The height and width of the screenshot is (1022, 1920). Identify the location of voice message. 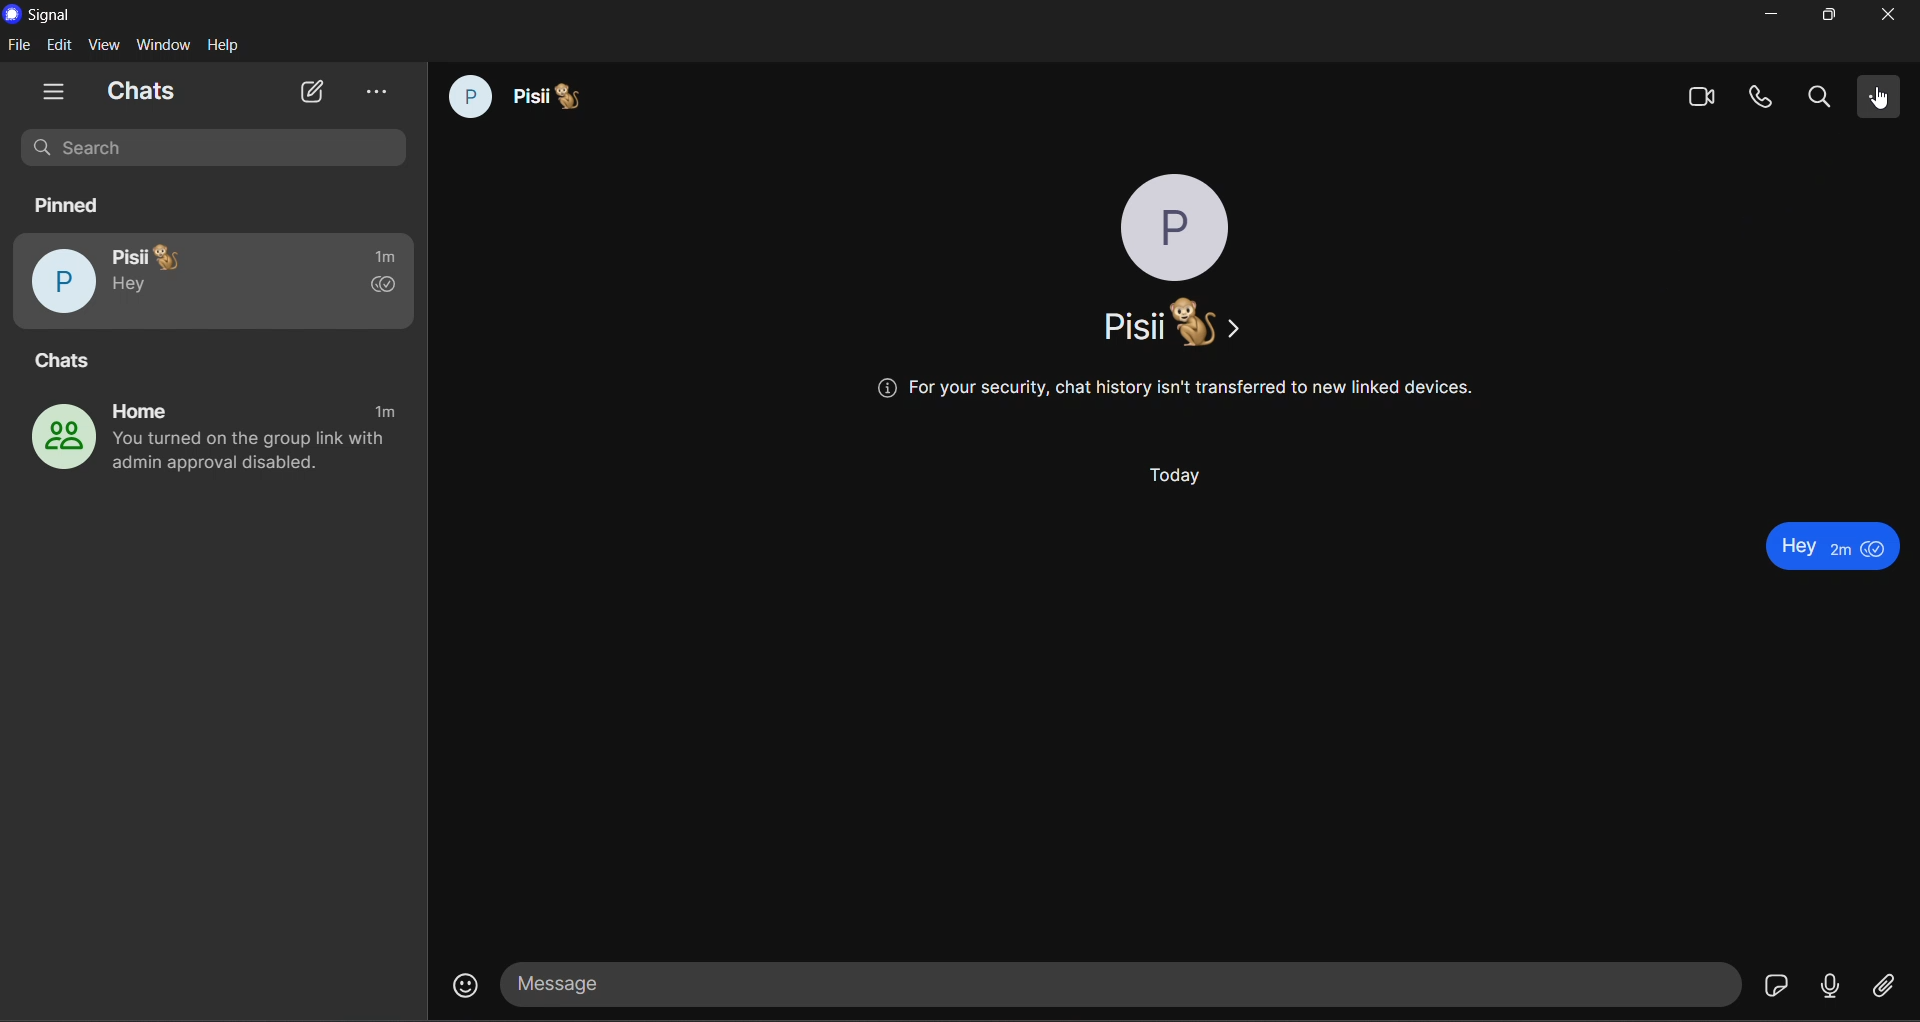
(1834, 982).